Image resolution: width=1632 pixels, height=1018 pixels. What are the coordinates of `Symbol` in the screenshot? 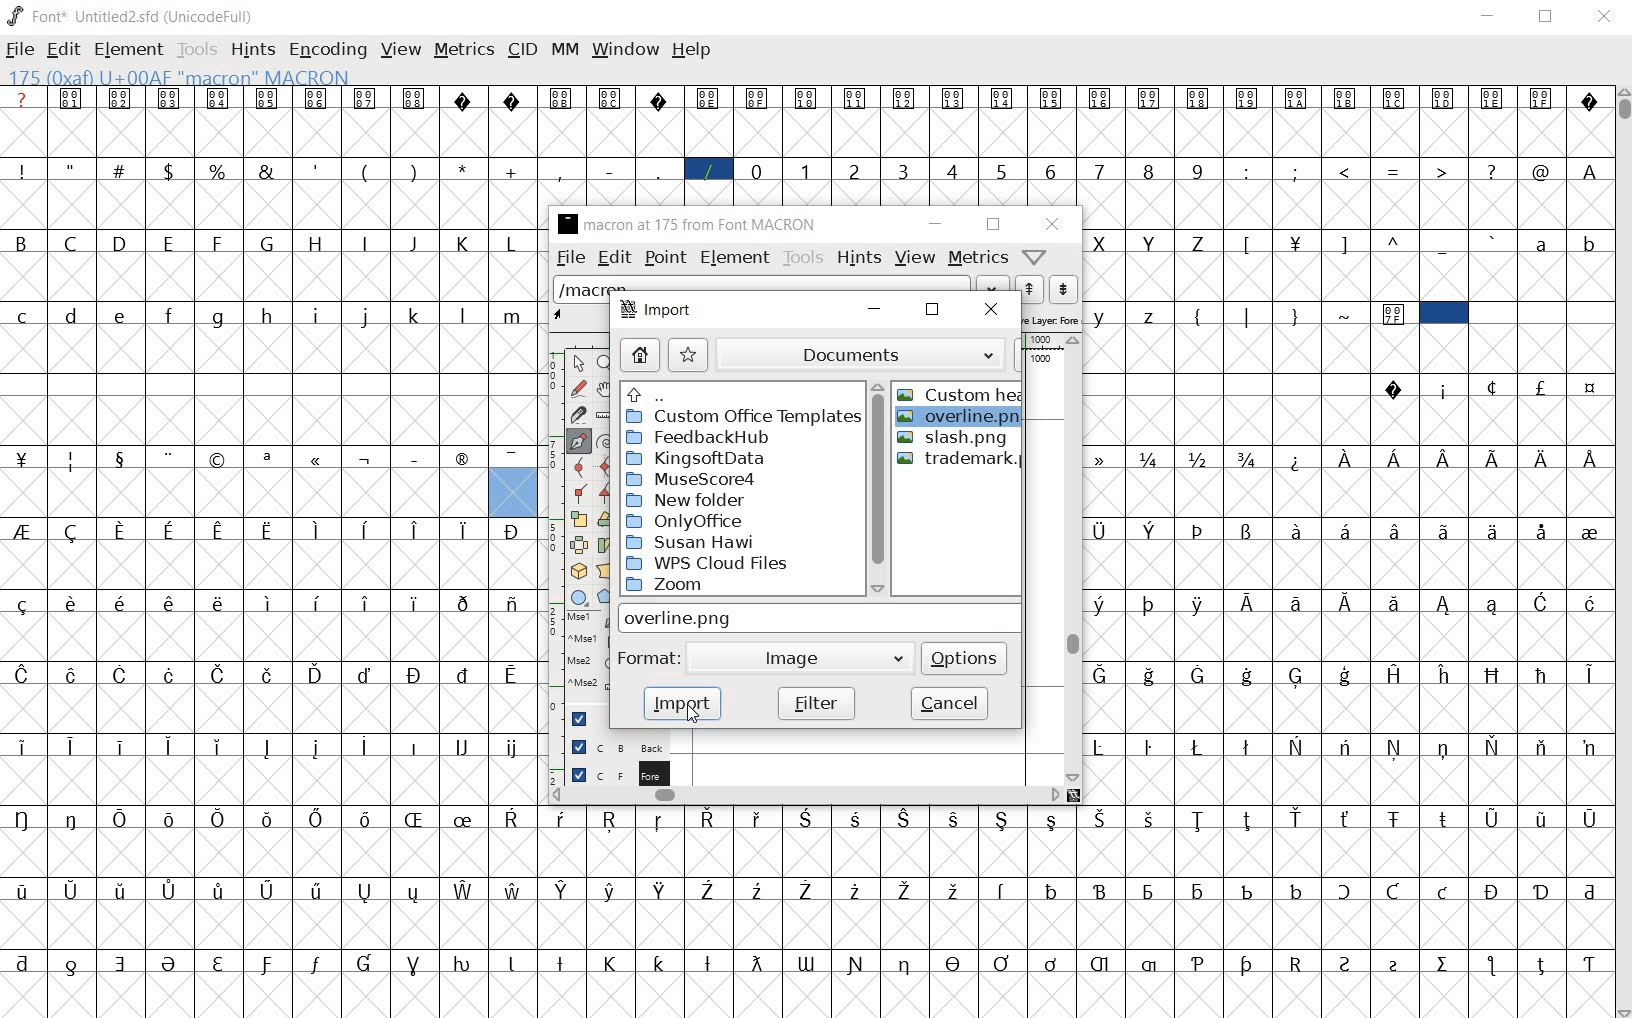 It's located at (1392, 673).